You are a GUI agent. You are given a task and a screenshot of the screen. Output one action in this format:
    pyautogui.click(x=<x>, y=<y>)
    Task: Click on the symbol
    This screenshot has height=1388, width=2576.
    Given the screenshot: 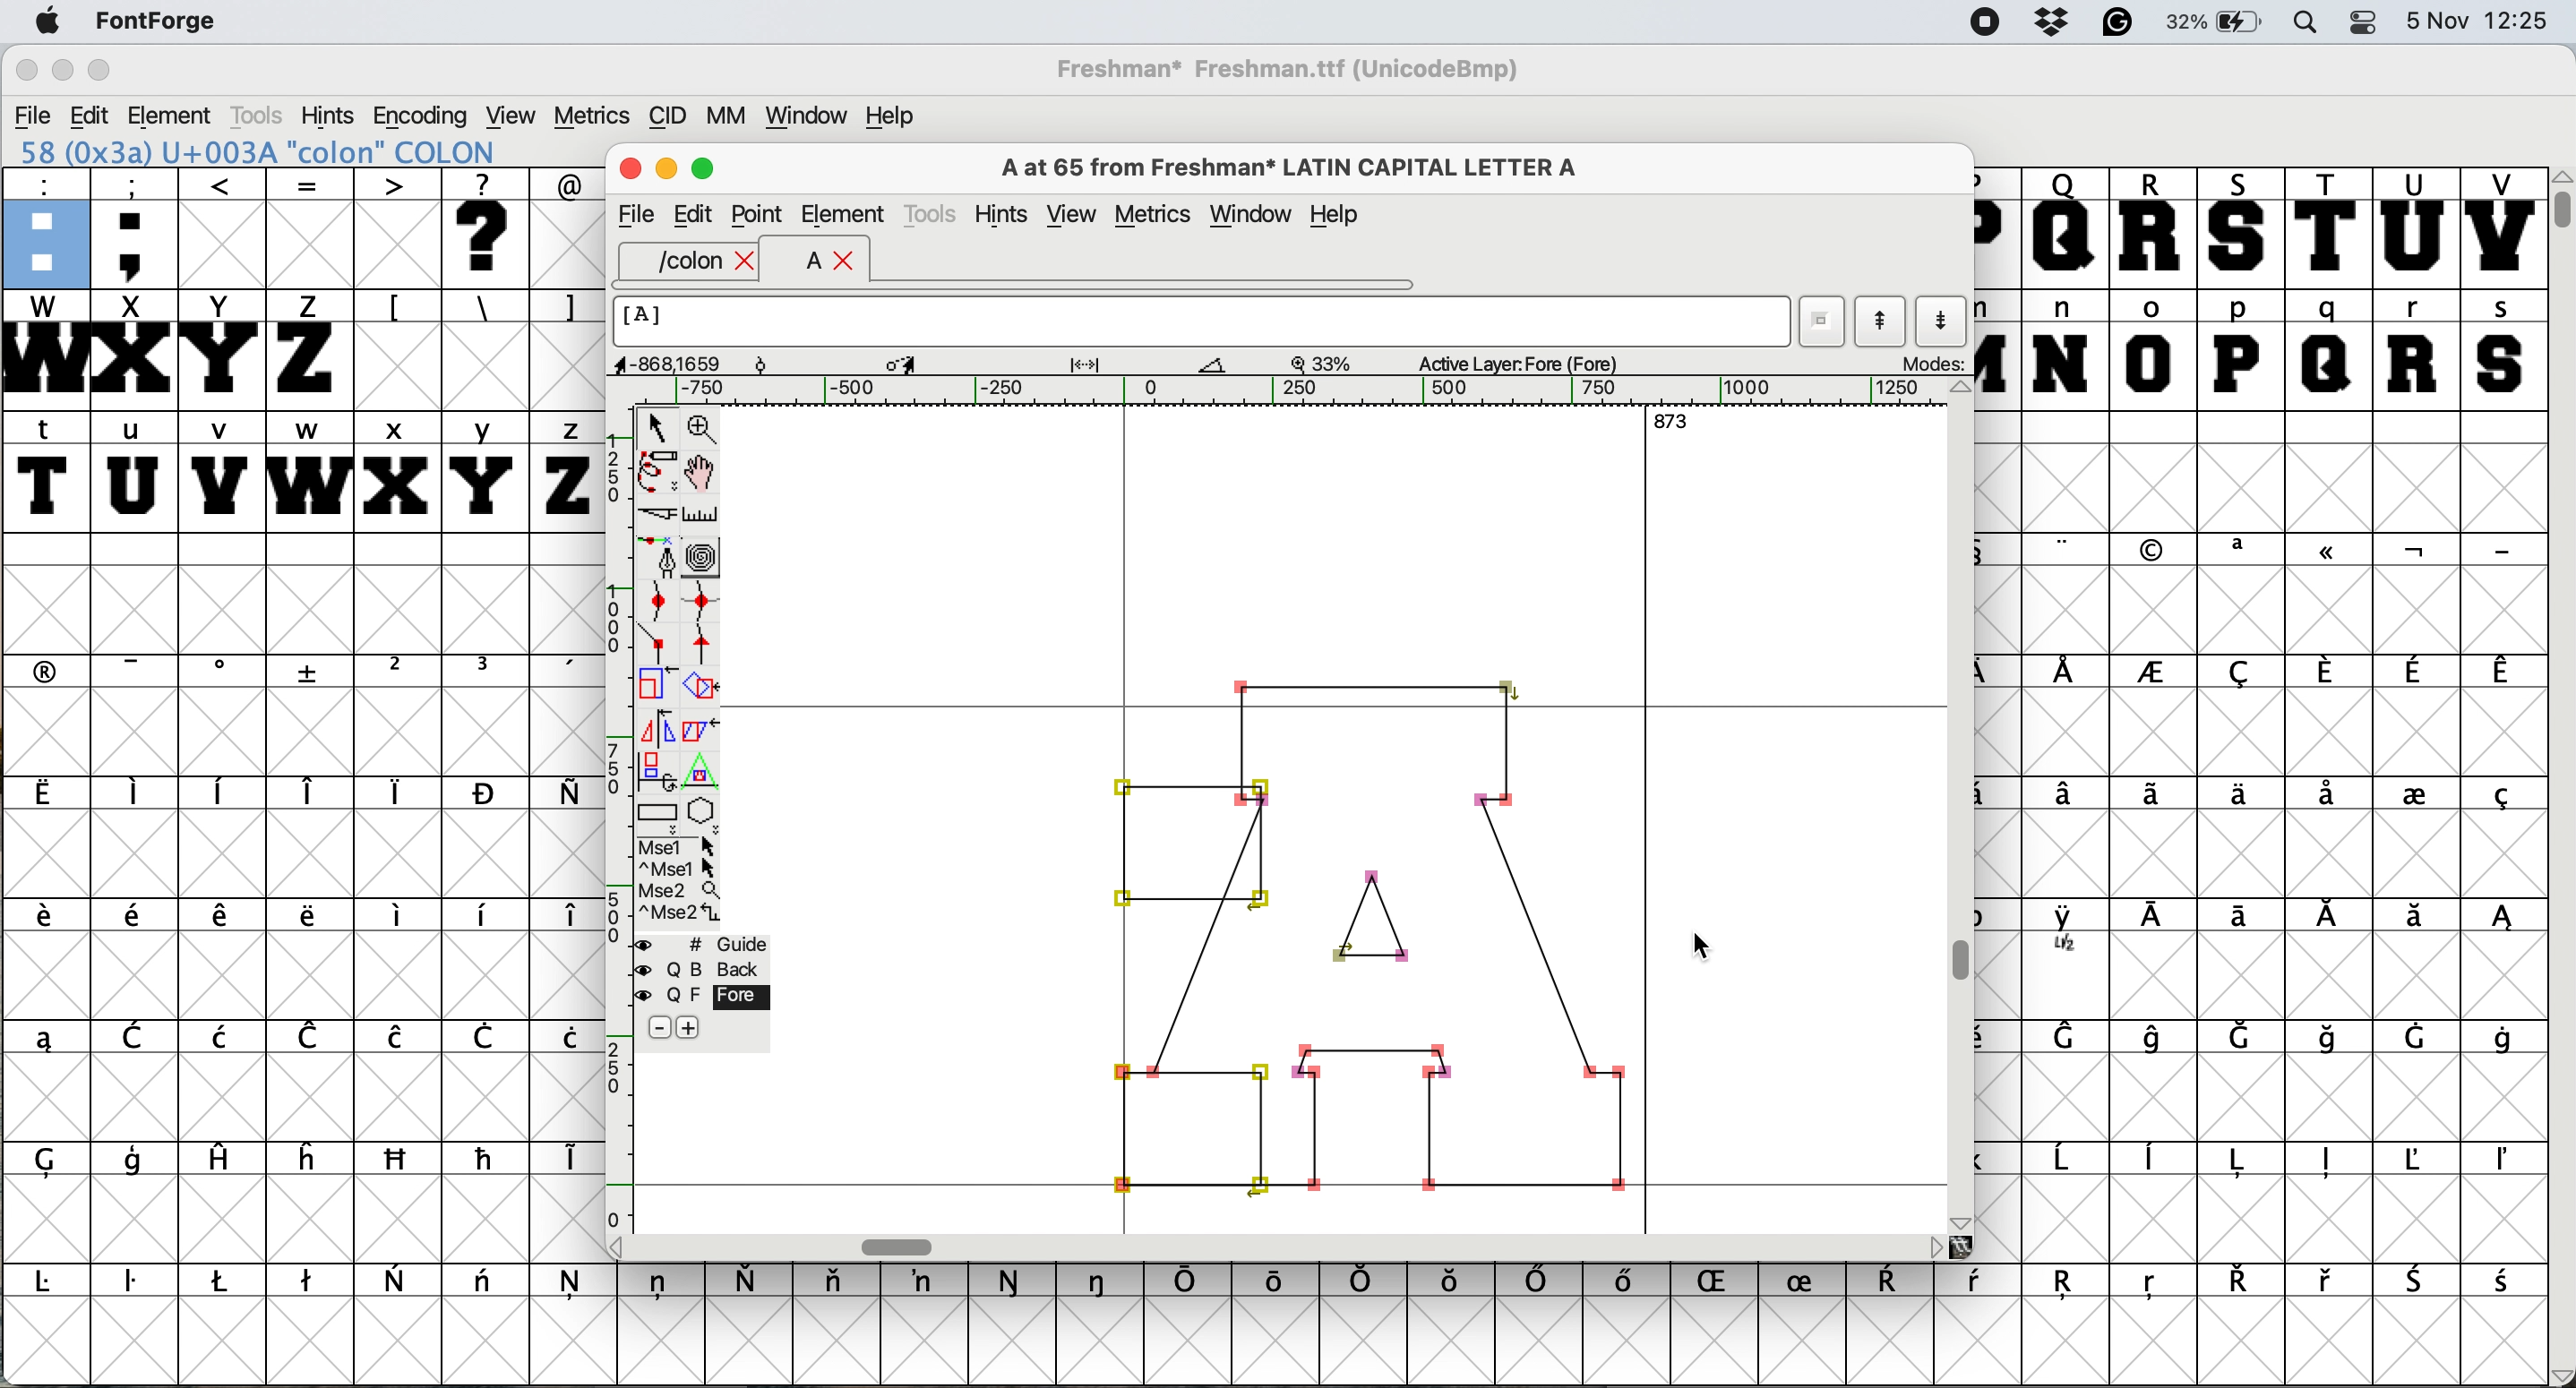 What is the action you would take?
    pyautogui.click(x=2065, y=549)
    